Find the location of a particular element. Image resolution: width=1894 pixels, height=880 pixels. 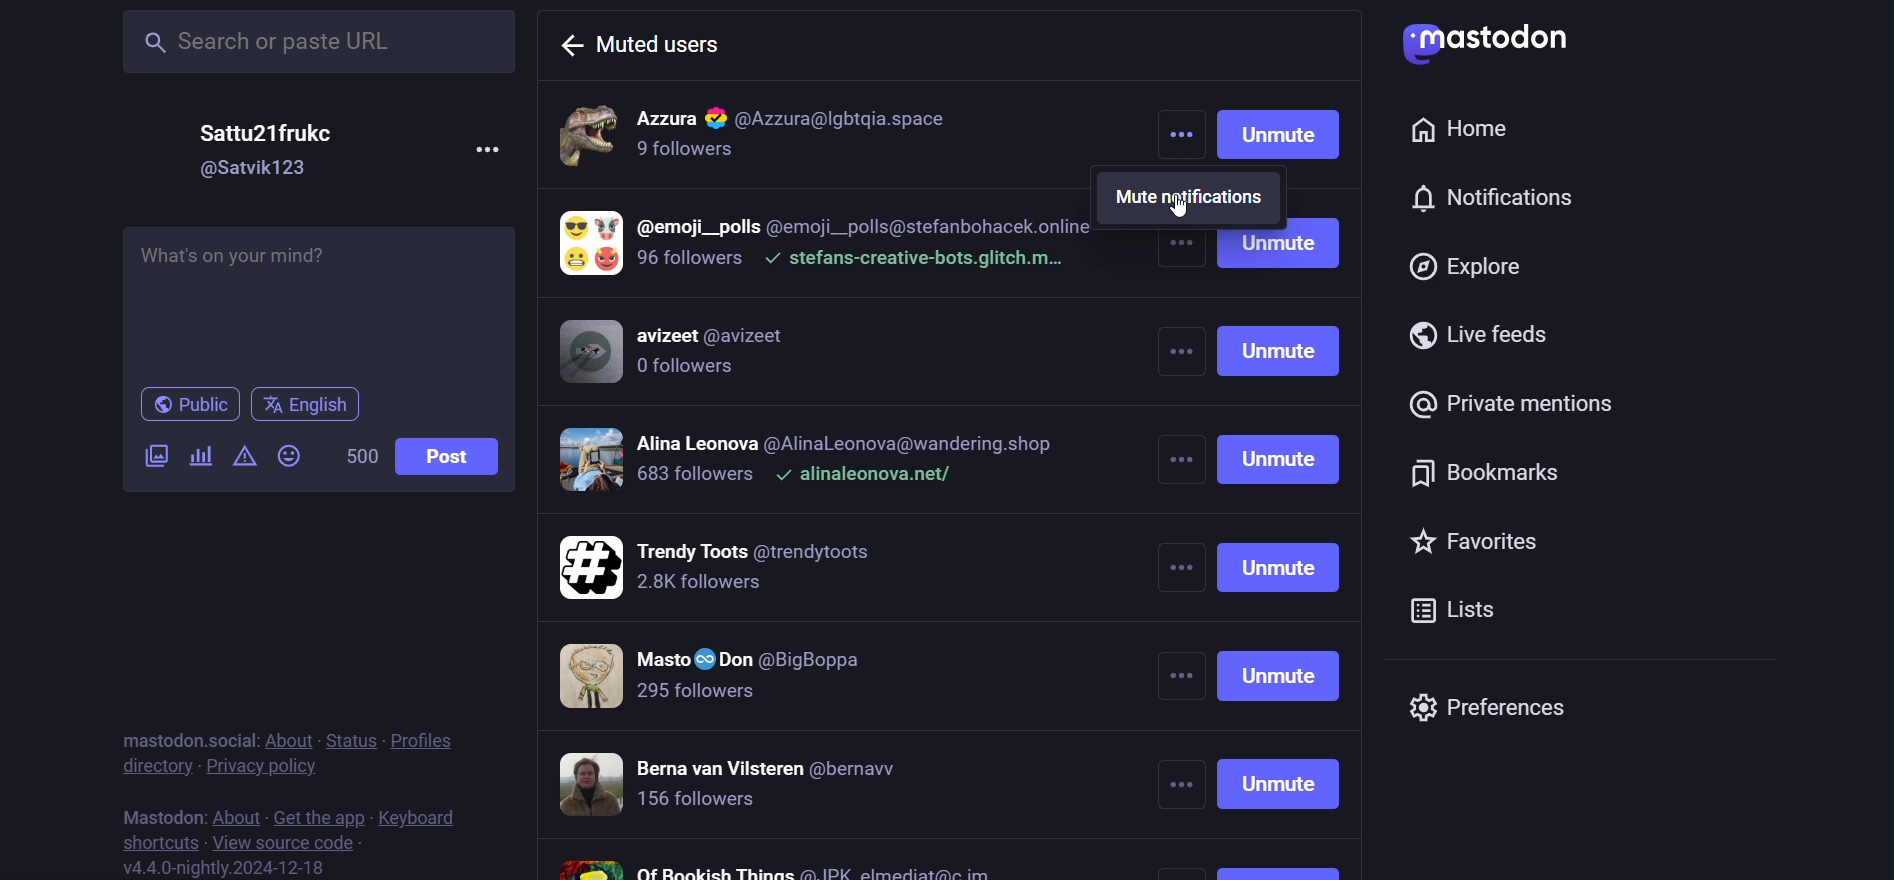

muted user is located at coordinates (666, 45).